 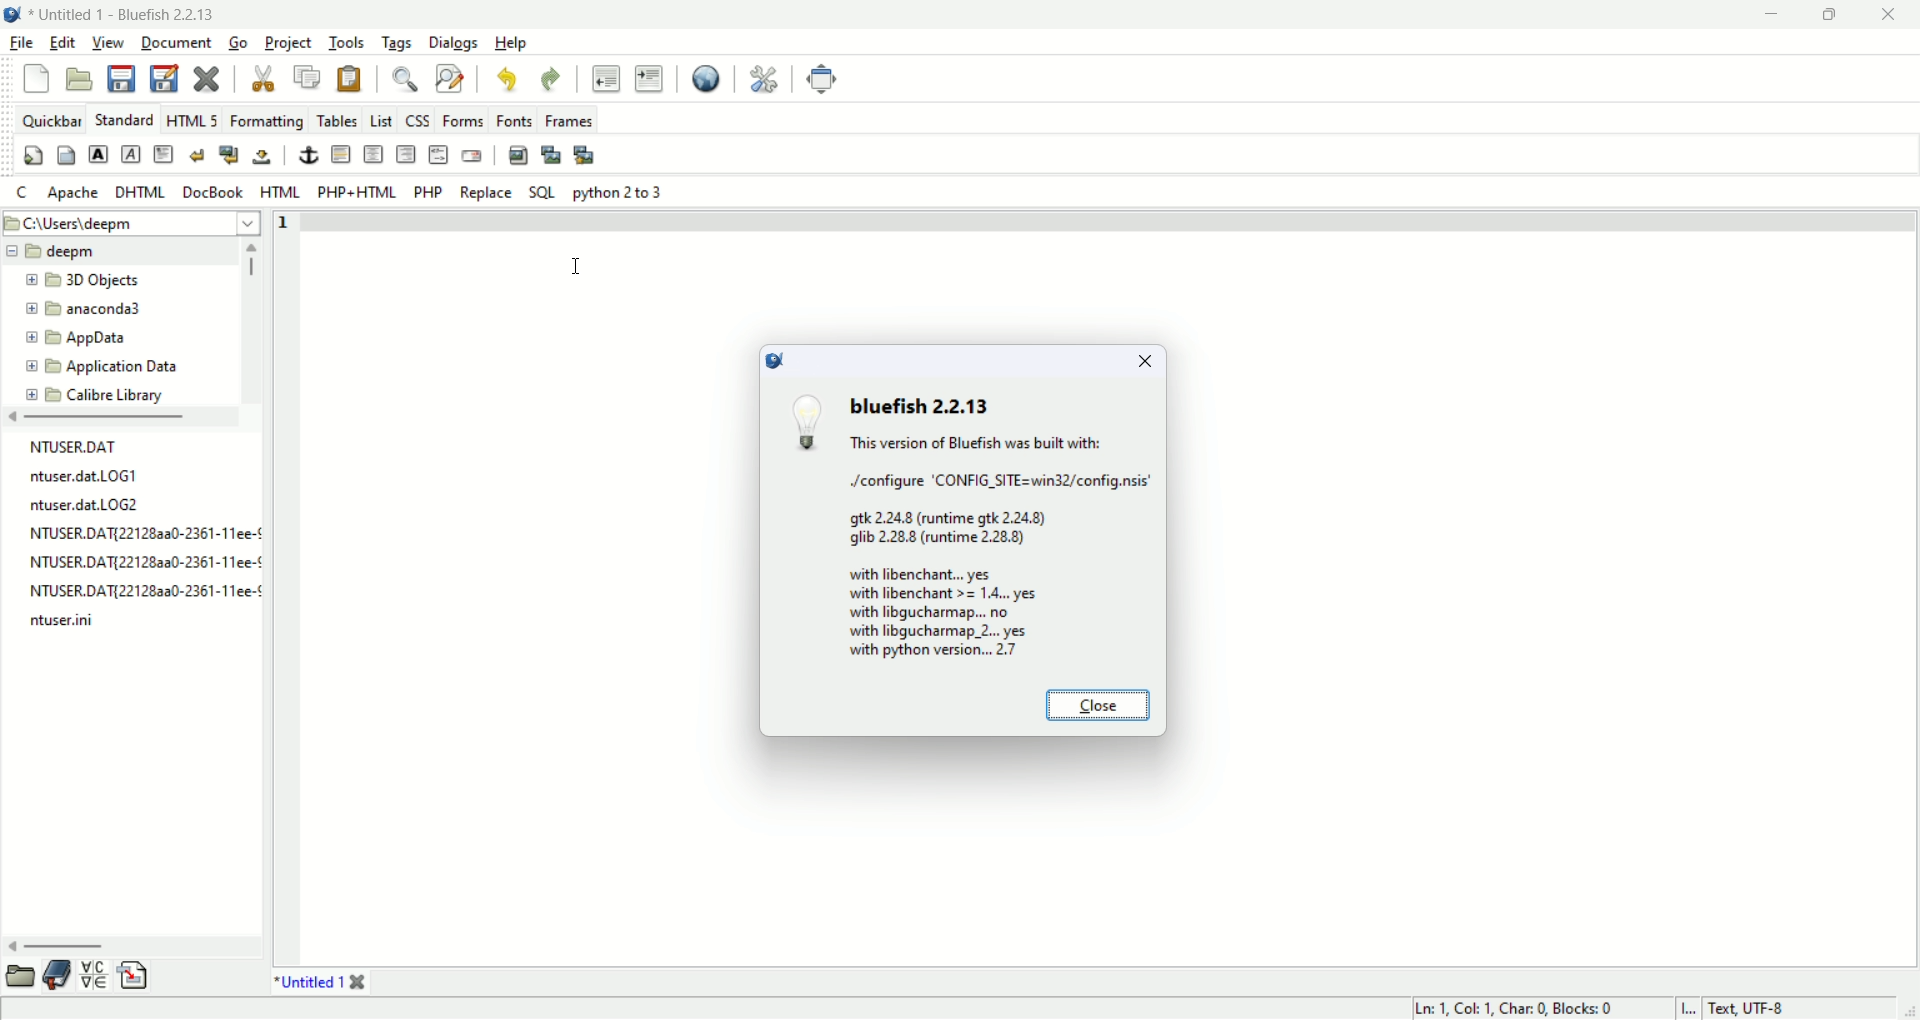 I want to click on DHTML, so click(x=141, y=194).